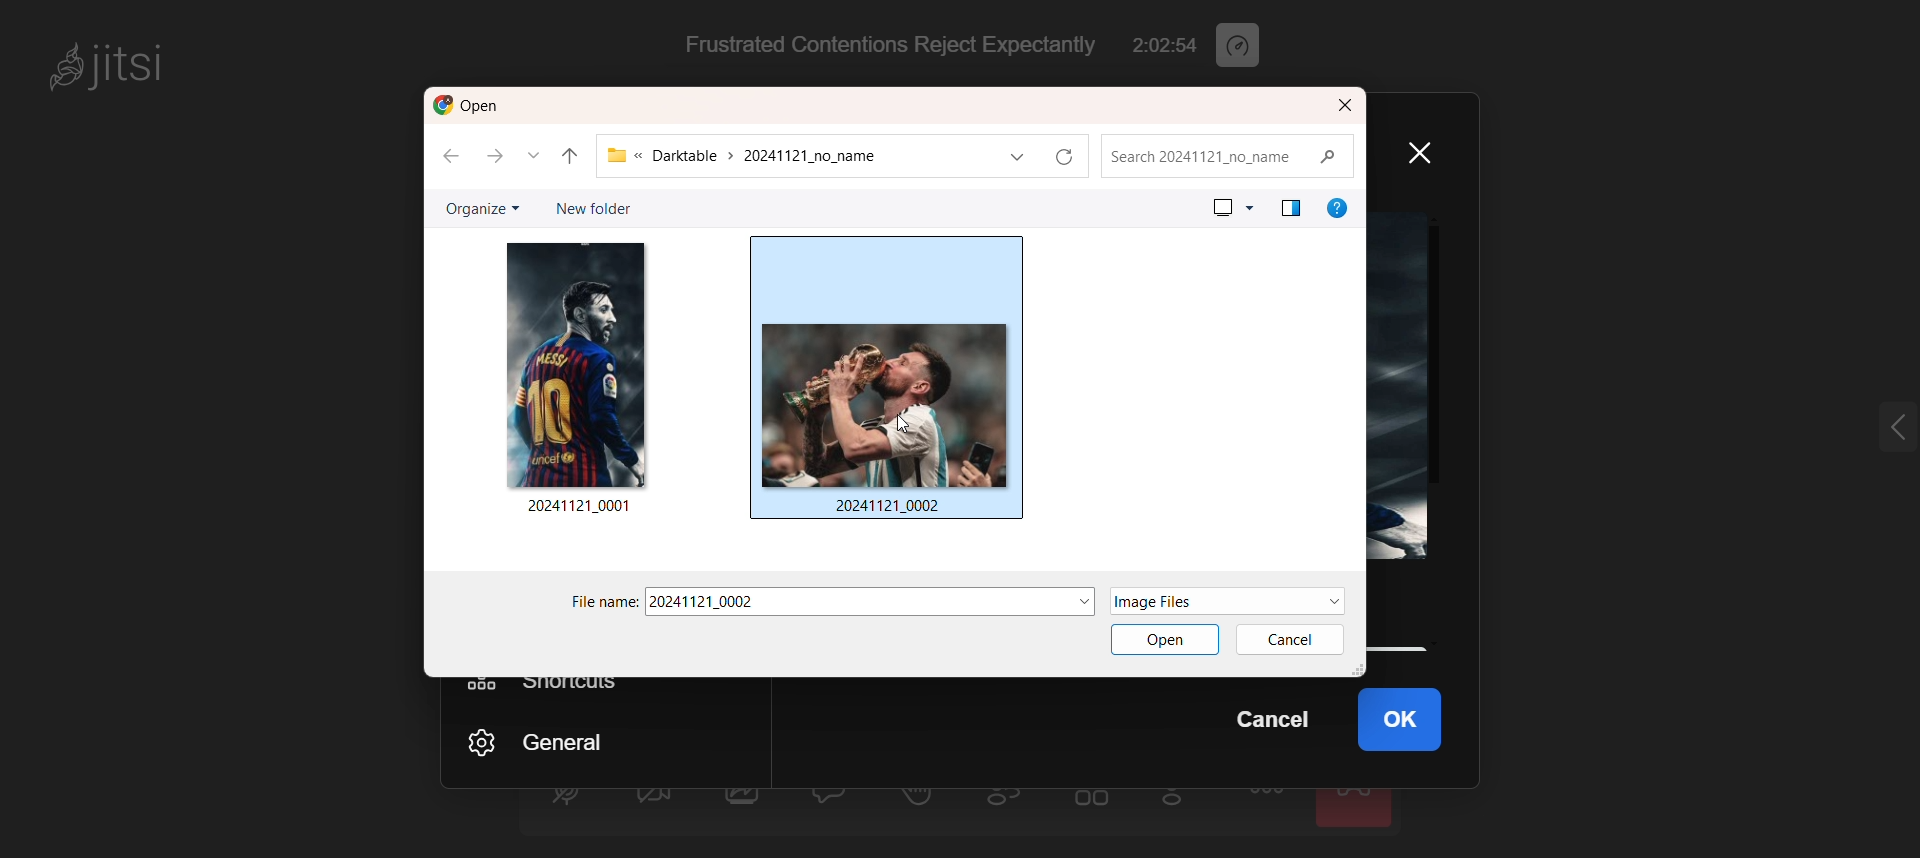 The height and width of the screenshot is (858, 1920). What do you see at coordinates (1178, 802) in the screenshot?
I see `add participants` at bounding box center [1178, 802].